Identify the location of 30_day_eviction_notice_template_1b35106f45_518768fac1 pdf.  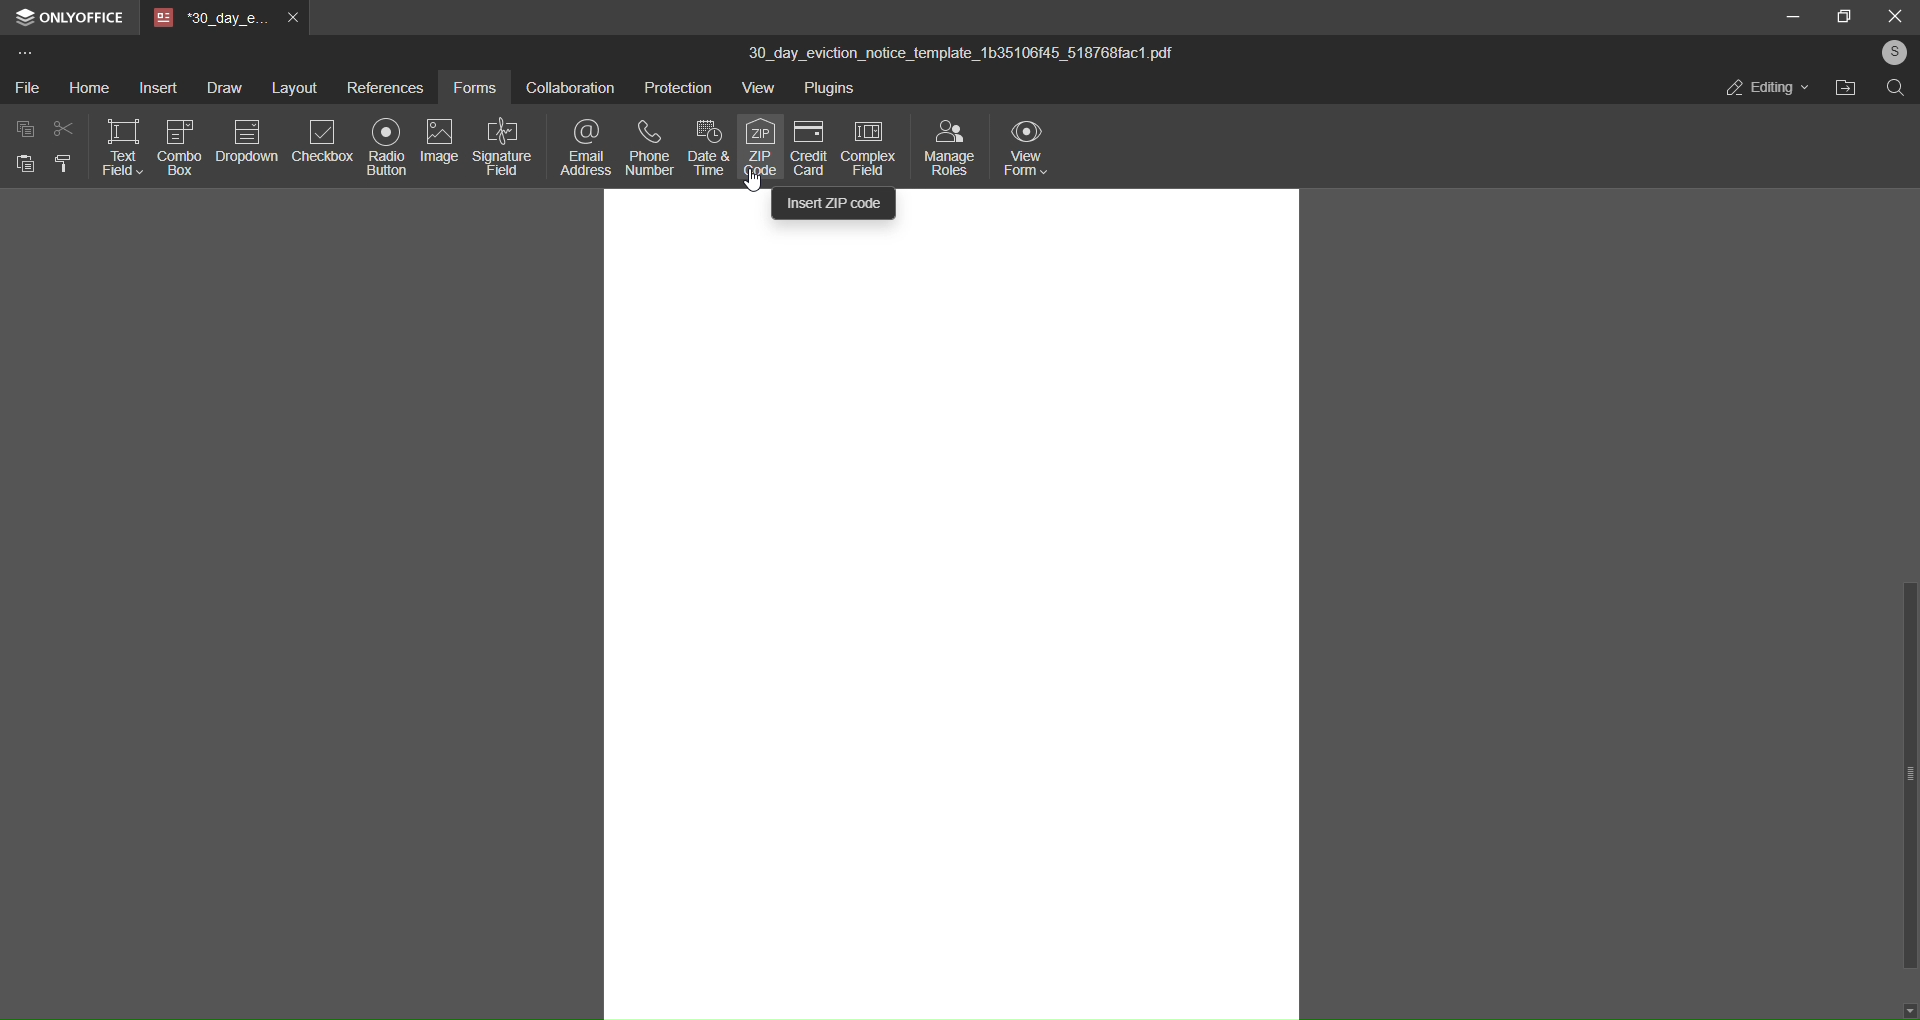
(969, 50).